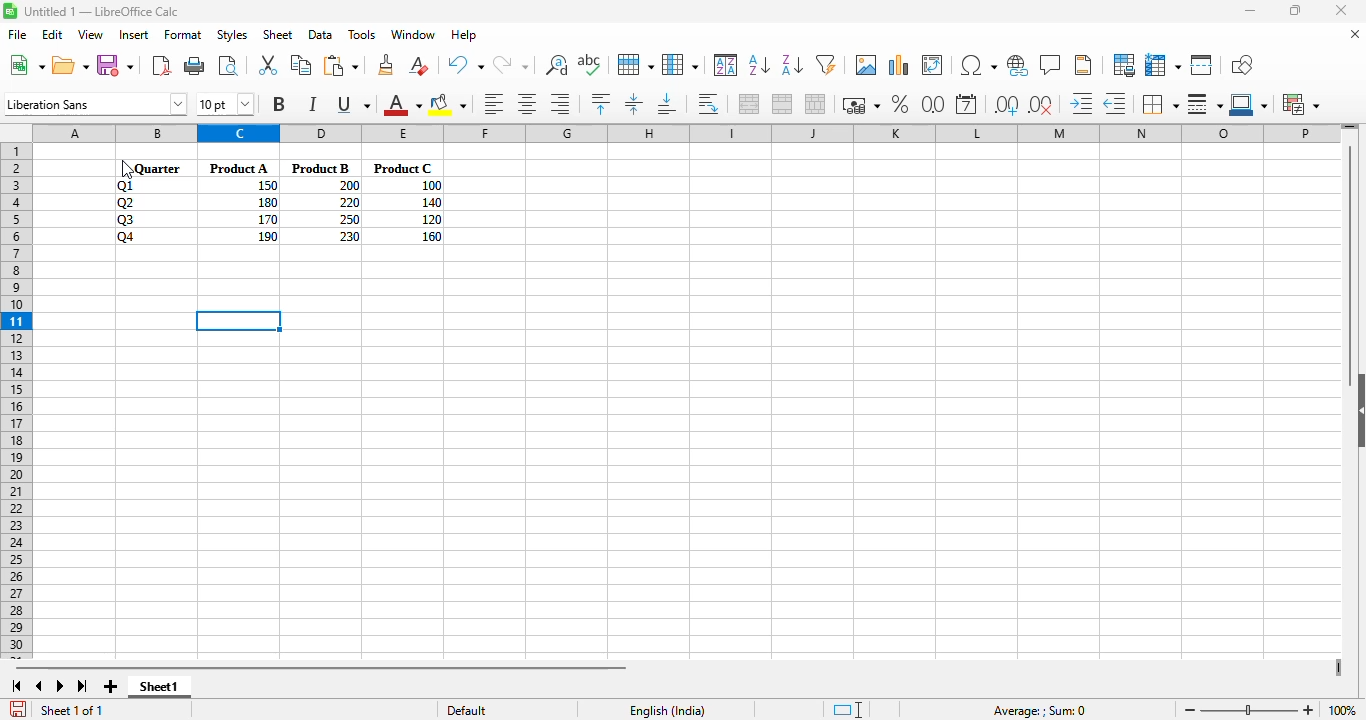 The image size is (1366, 720). I want to click on close, so click(1340, 10).